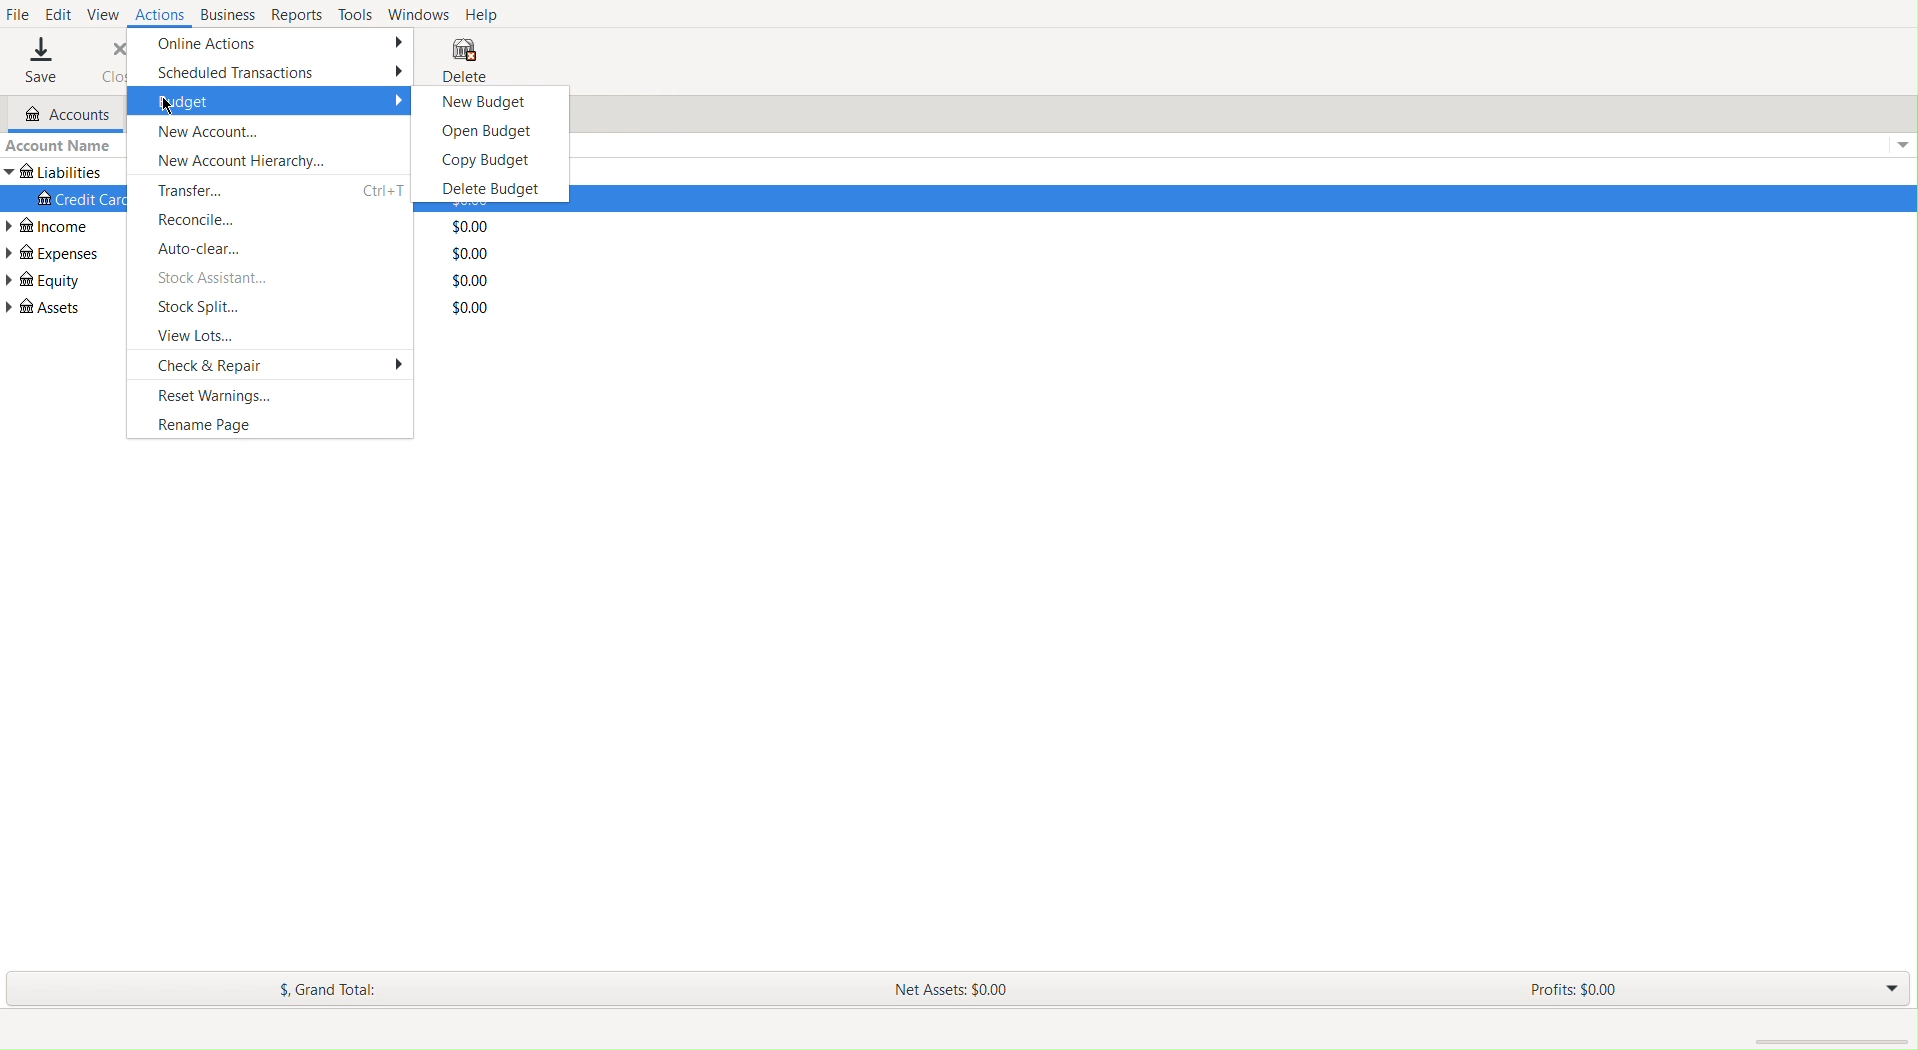 Image resolution: width=1918 pixels, height=1050 pixels. Describe the element at coordinates (470, 279) in the screenshot. I see `Total` at that location.